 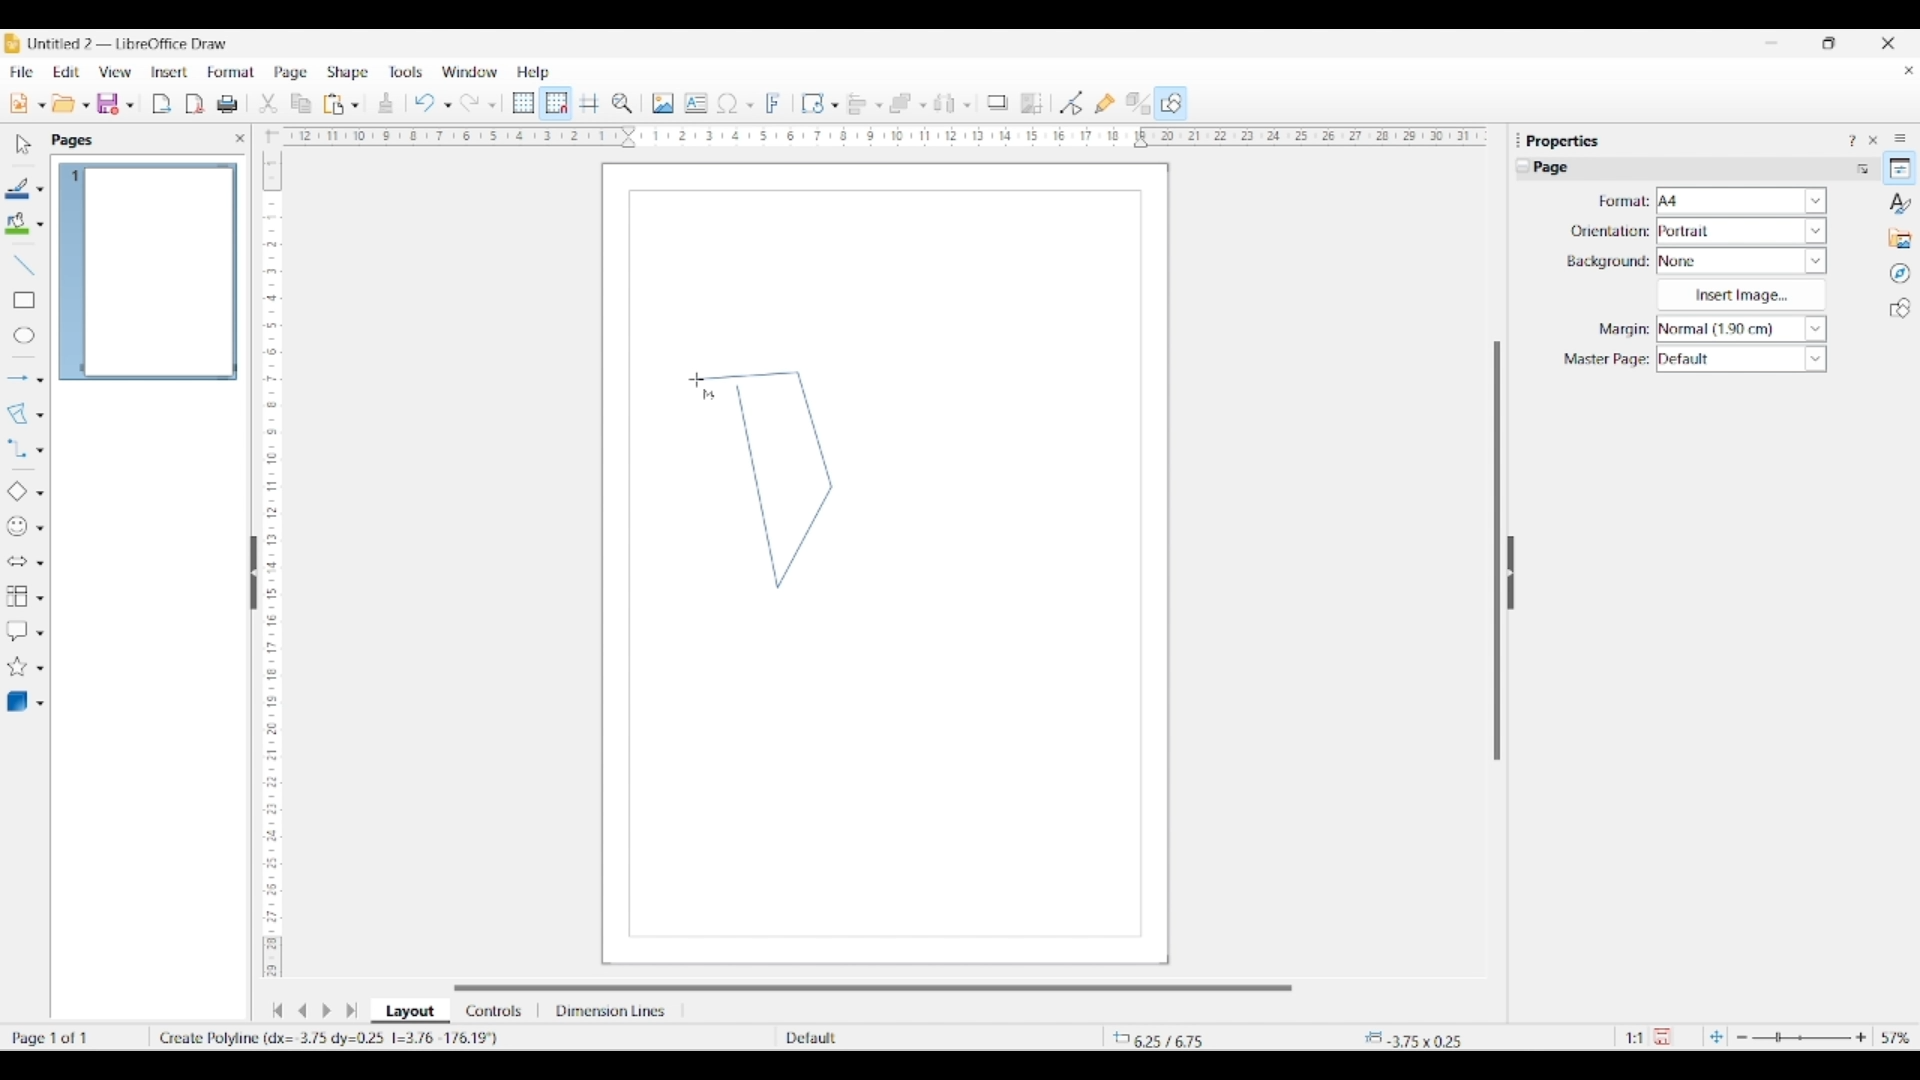 What do you see at coordinates (355, 105) in the screenshot?
I see `Paste options` at bounding box center [355, 105].